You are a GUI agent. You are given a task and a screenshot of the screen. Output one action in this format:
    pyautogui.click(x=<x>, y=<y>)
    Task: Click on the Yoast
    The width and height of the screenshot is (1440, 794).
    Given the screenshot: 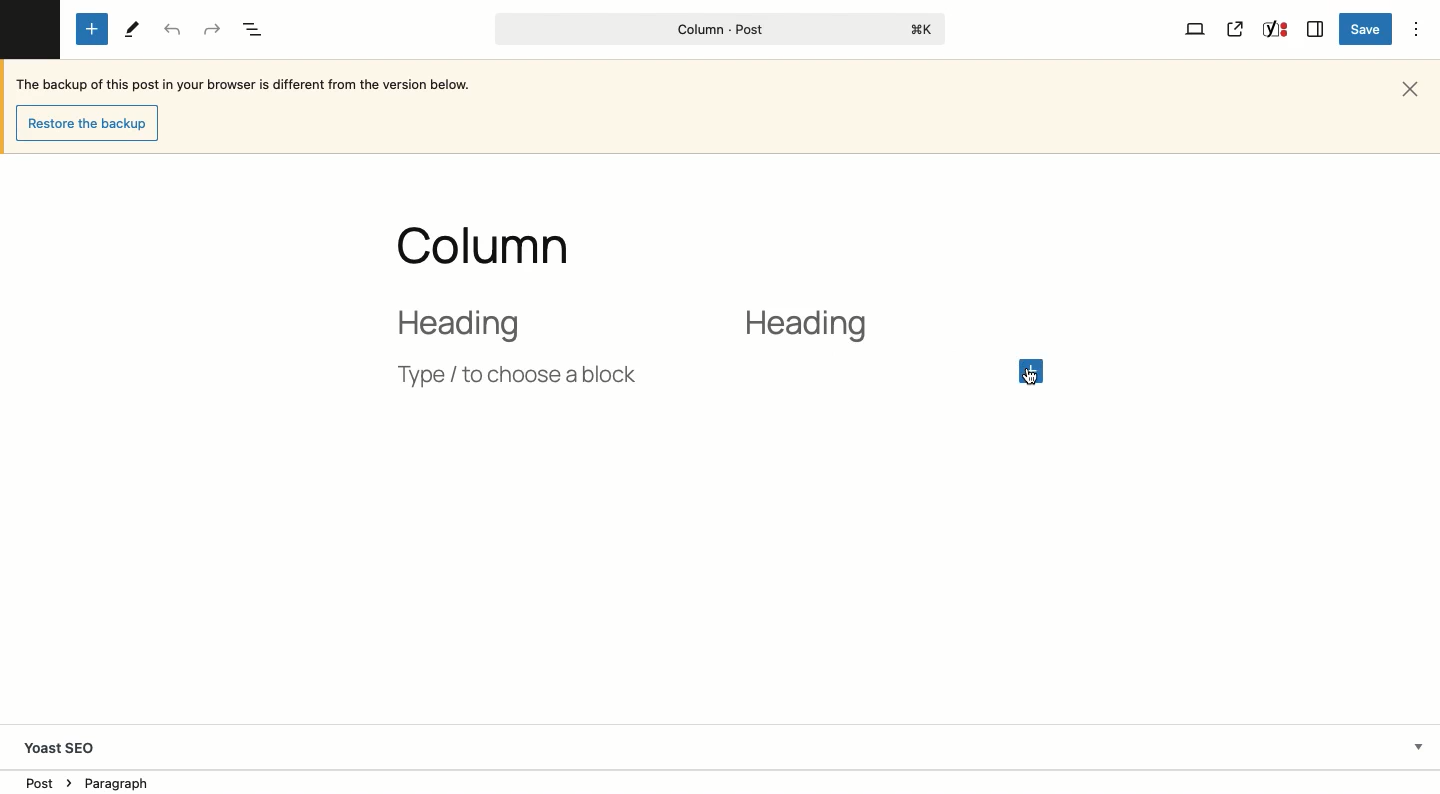 What is the action you would take?
    pyautogui.click(x=1273, y=31)
    